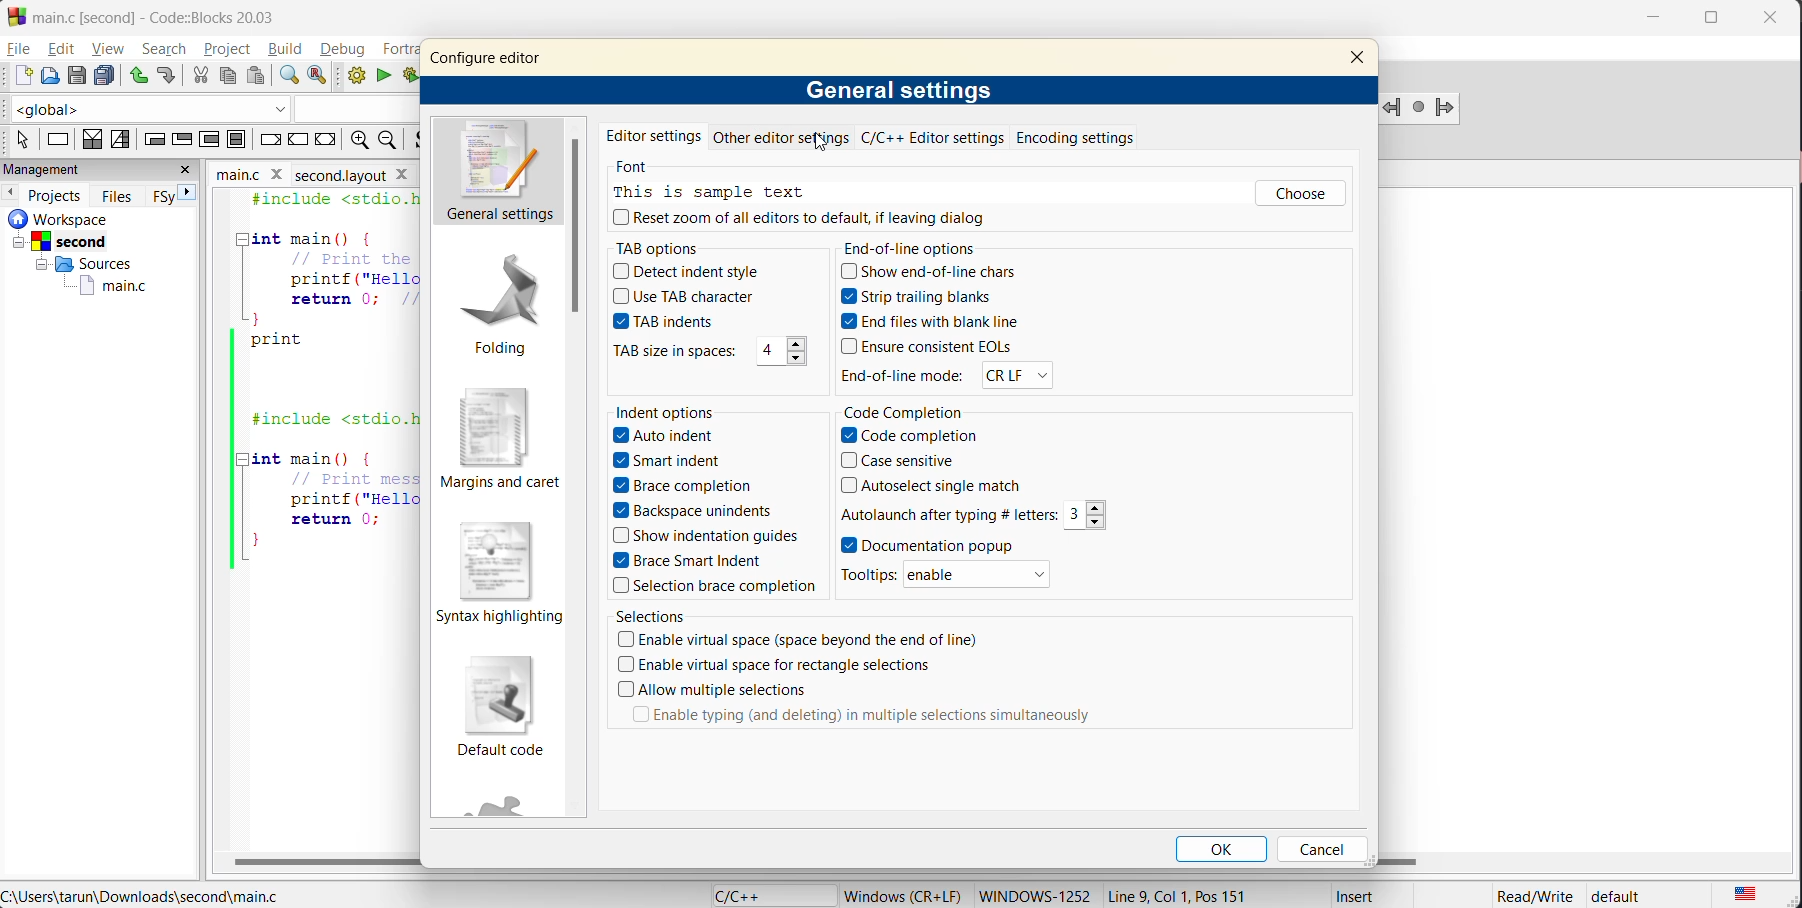  I want to click on redo, so click(166, 74).